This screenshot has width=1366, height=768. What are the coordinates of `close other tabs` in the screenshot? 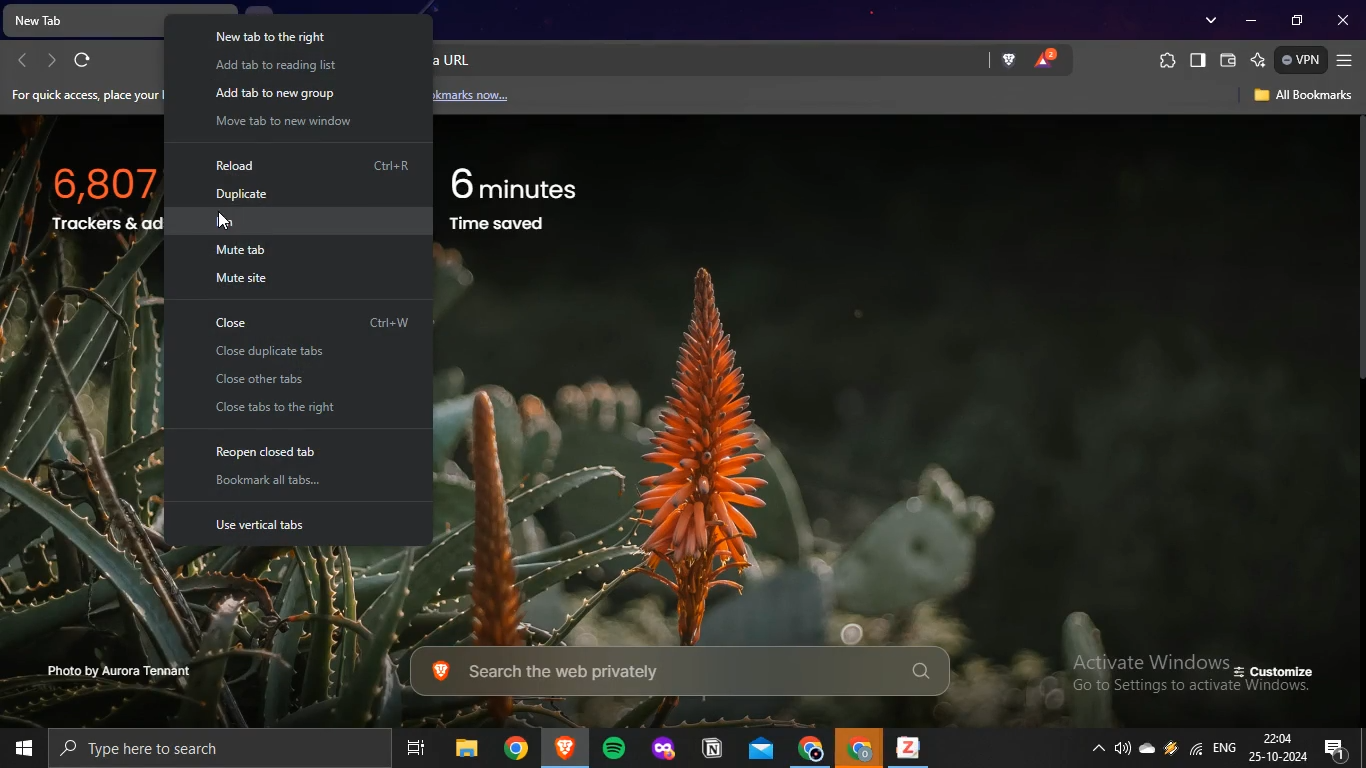 It's located at (271, 381).